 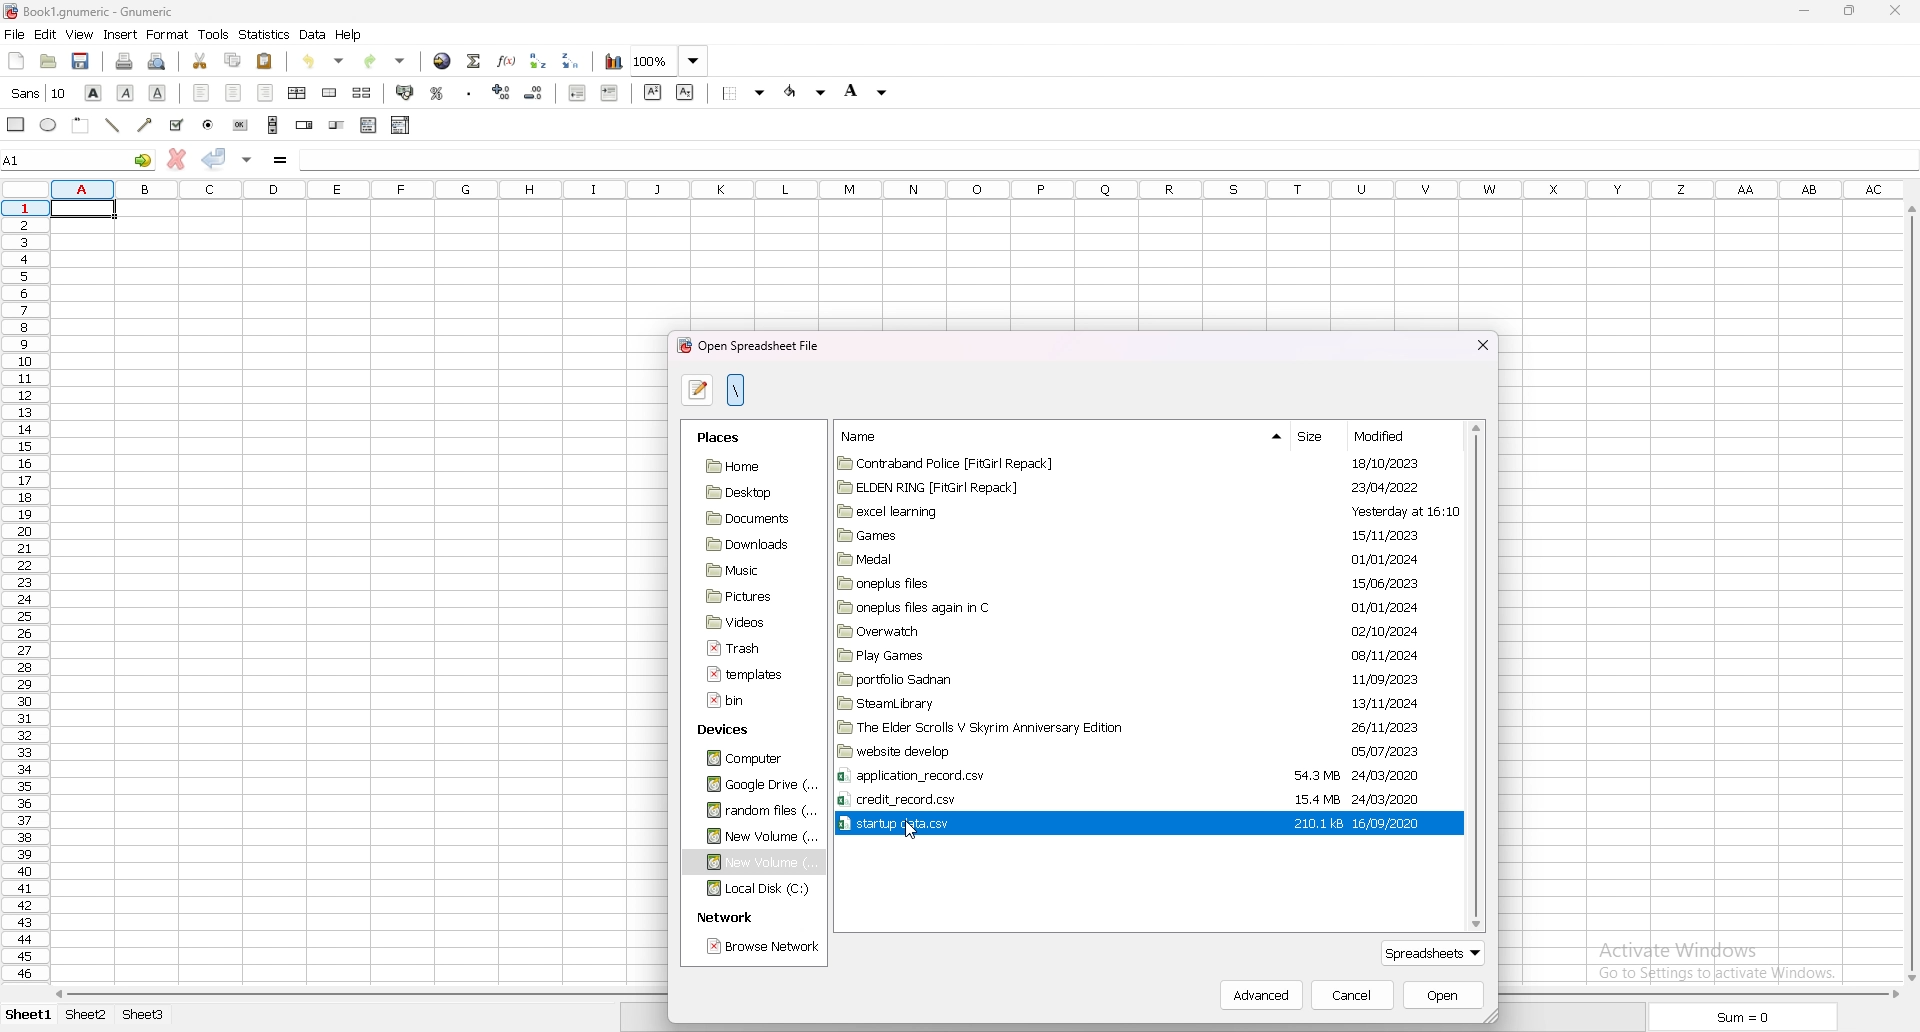 What do you see at coordinates (1401, 797) in the screenshot?
I see `24/03/2020` at bounding box center [1401, 797].